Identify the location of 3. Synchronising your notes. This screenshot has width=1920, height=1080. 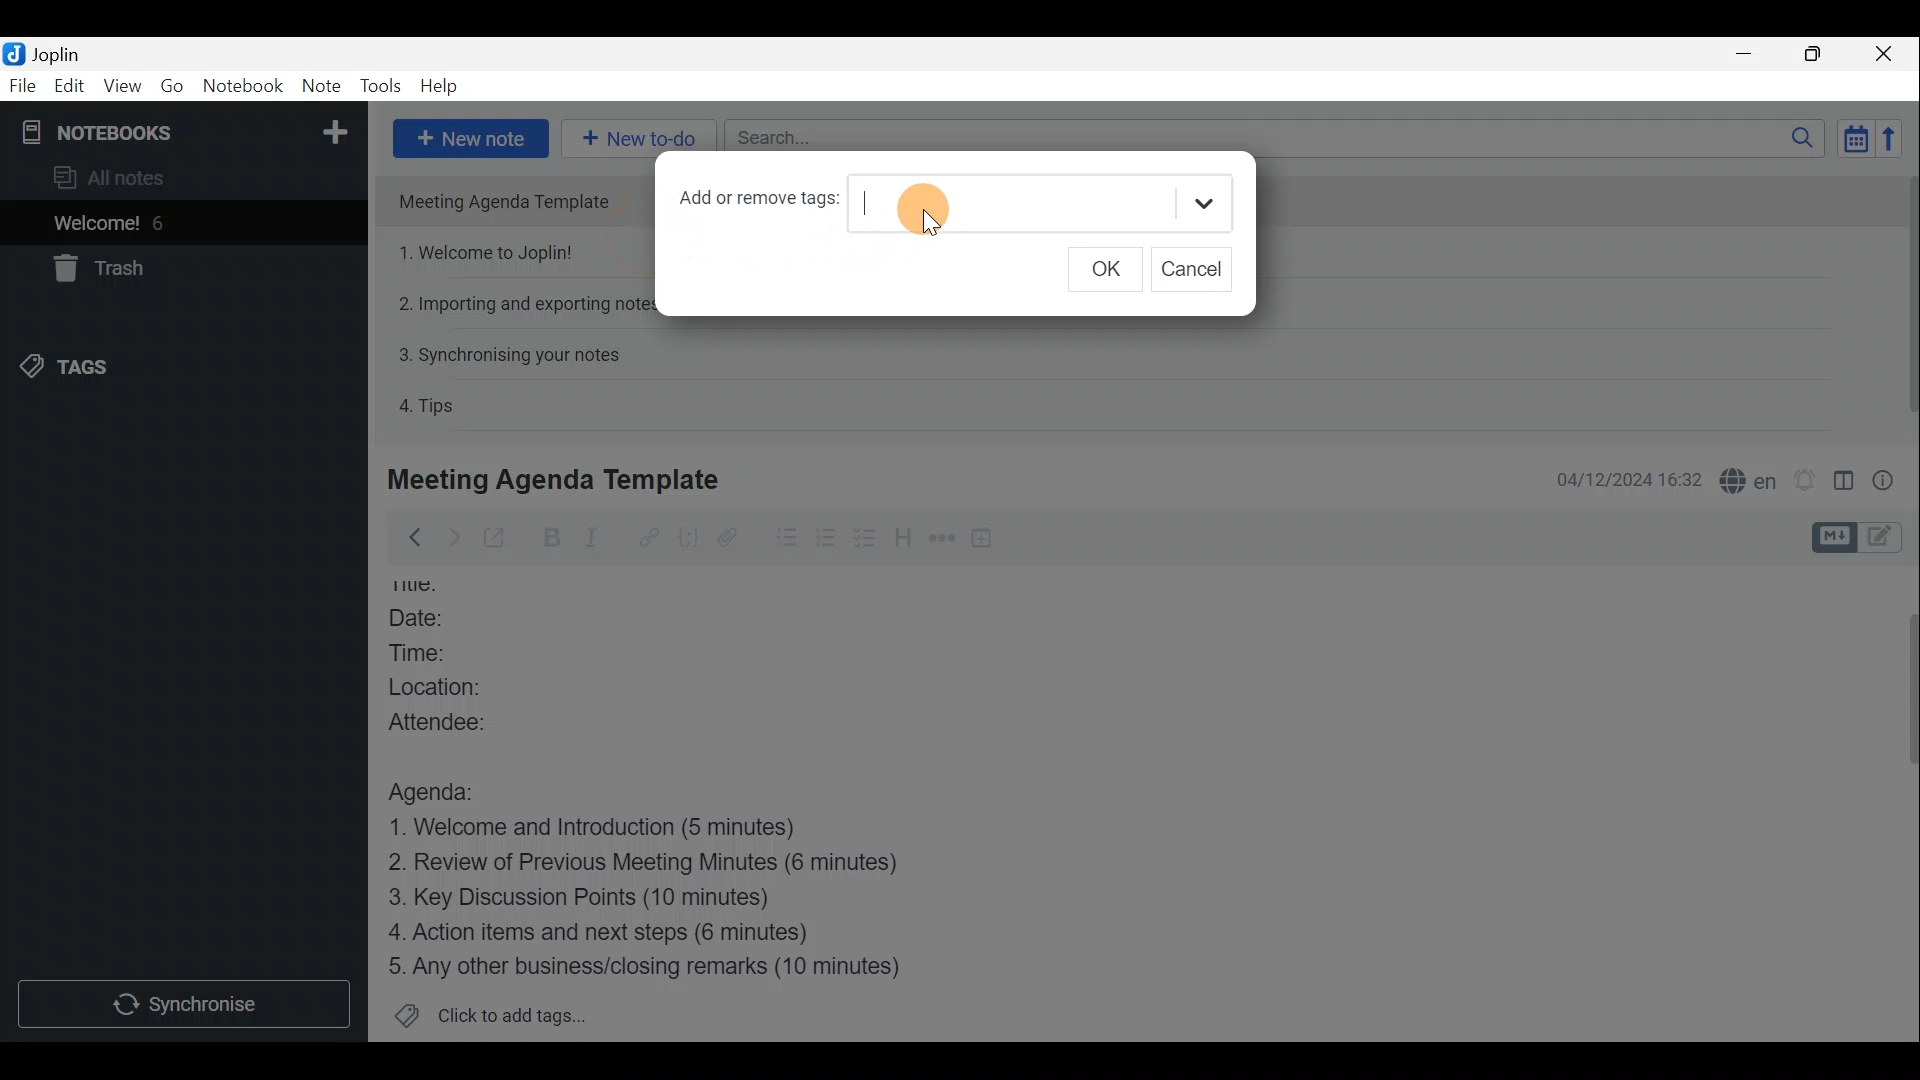
(509, 354).